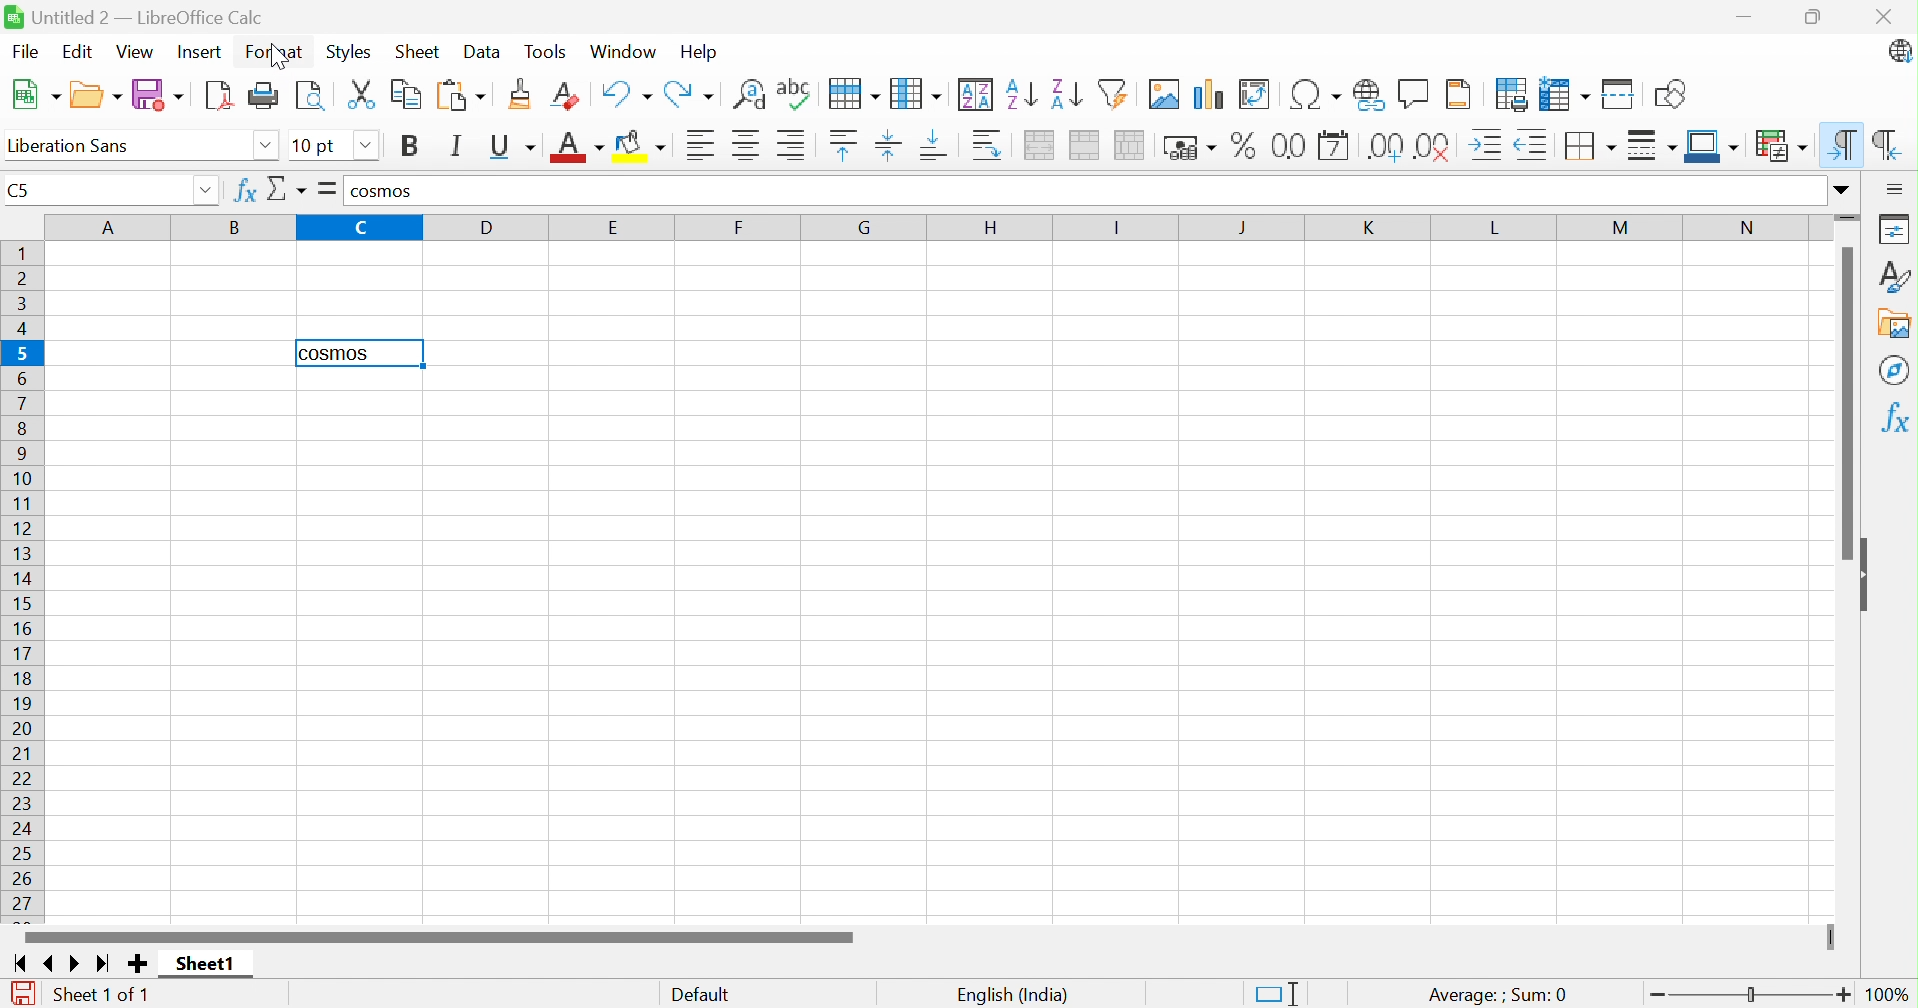  What do you see at coordinates (136, 52) in the screenshot?
I see `View` at bounding box center [136, 52].